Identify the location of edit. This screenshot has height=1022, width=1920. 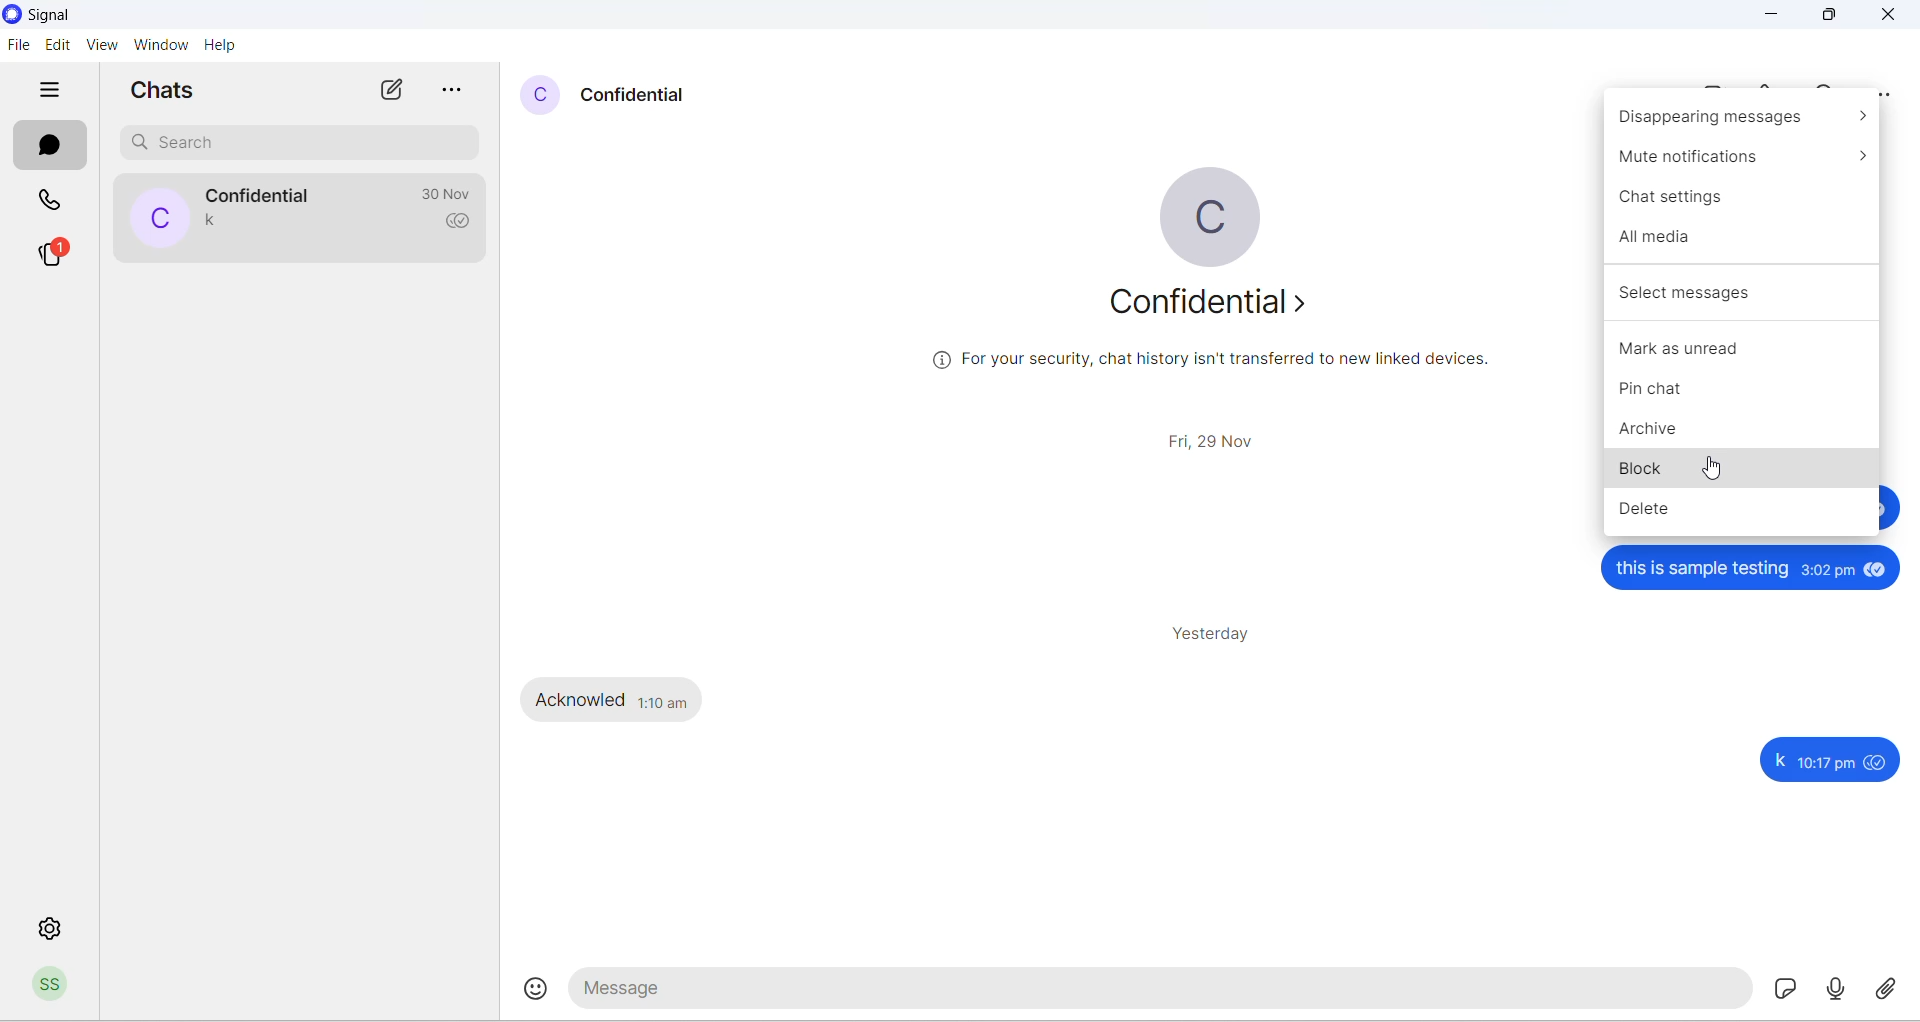
(56, 43).